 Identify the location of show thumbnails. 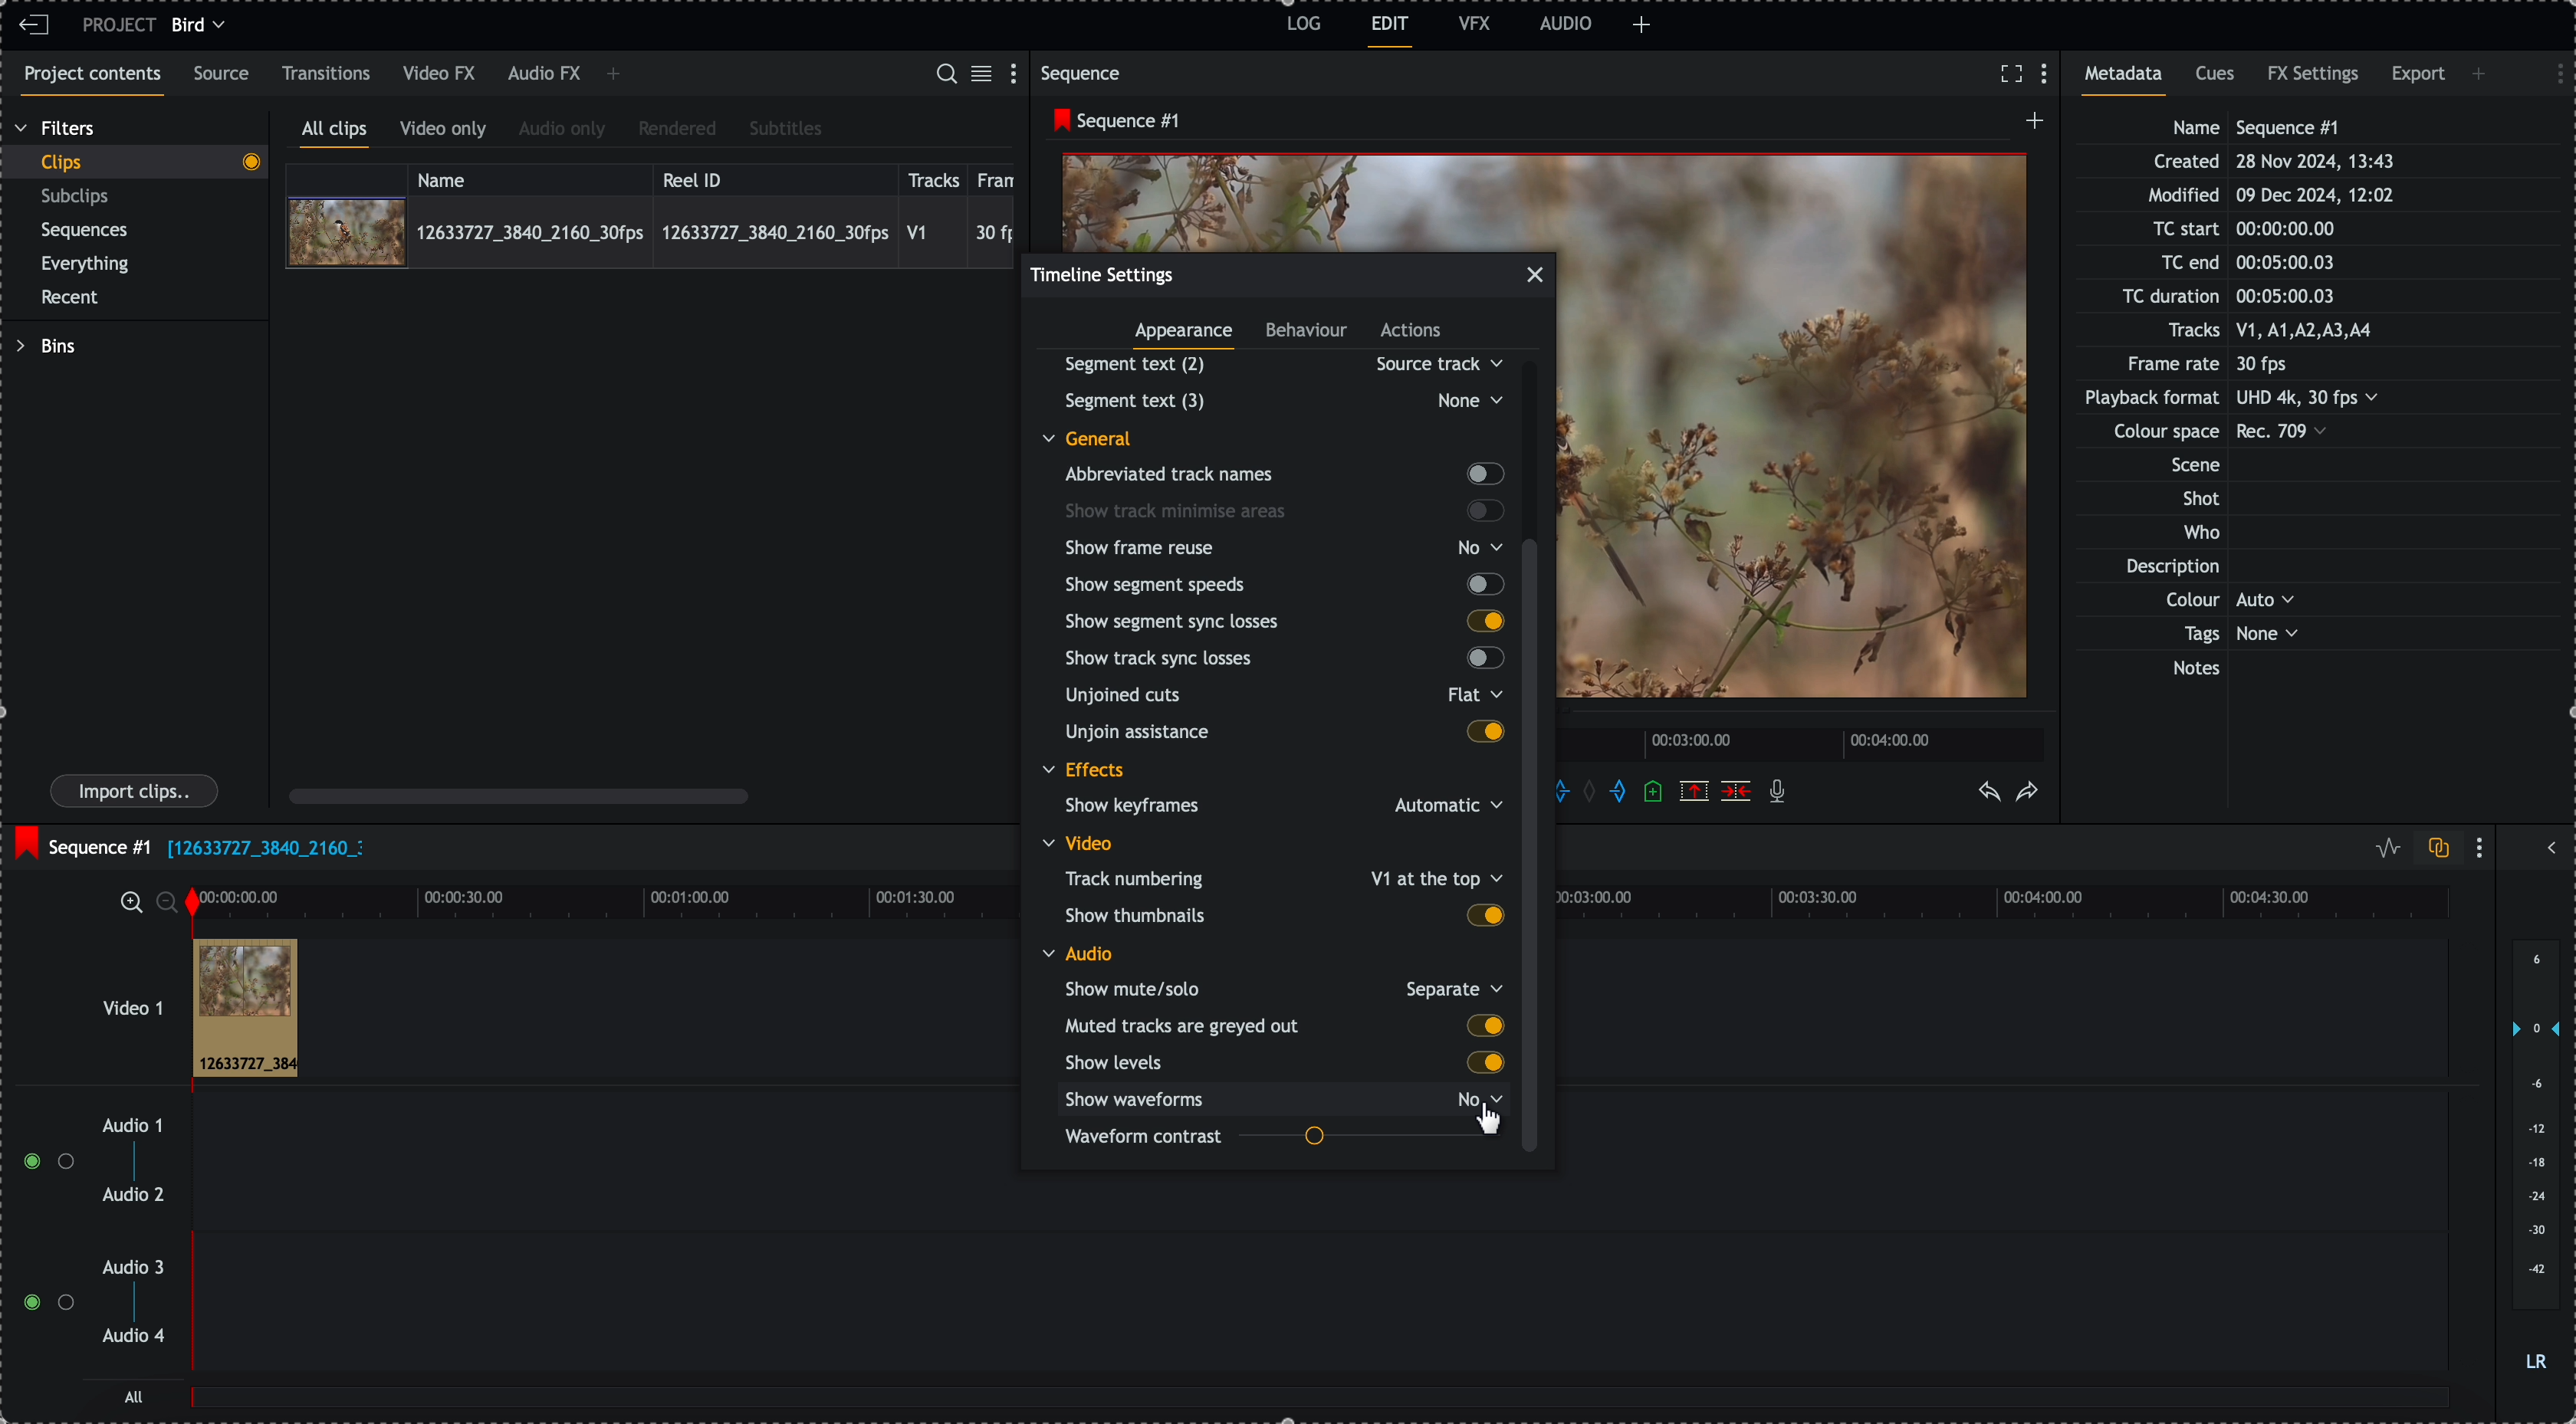
(1283, 914).